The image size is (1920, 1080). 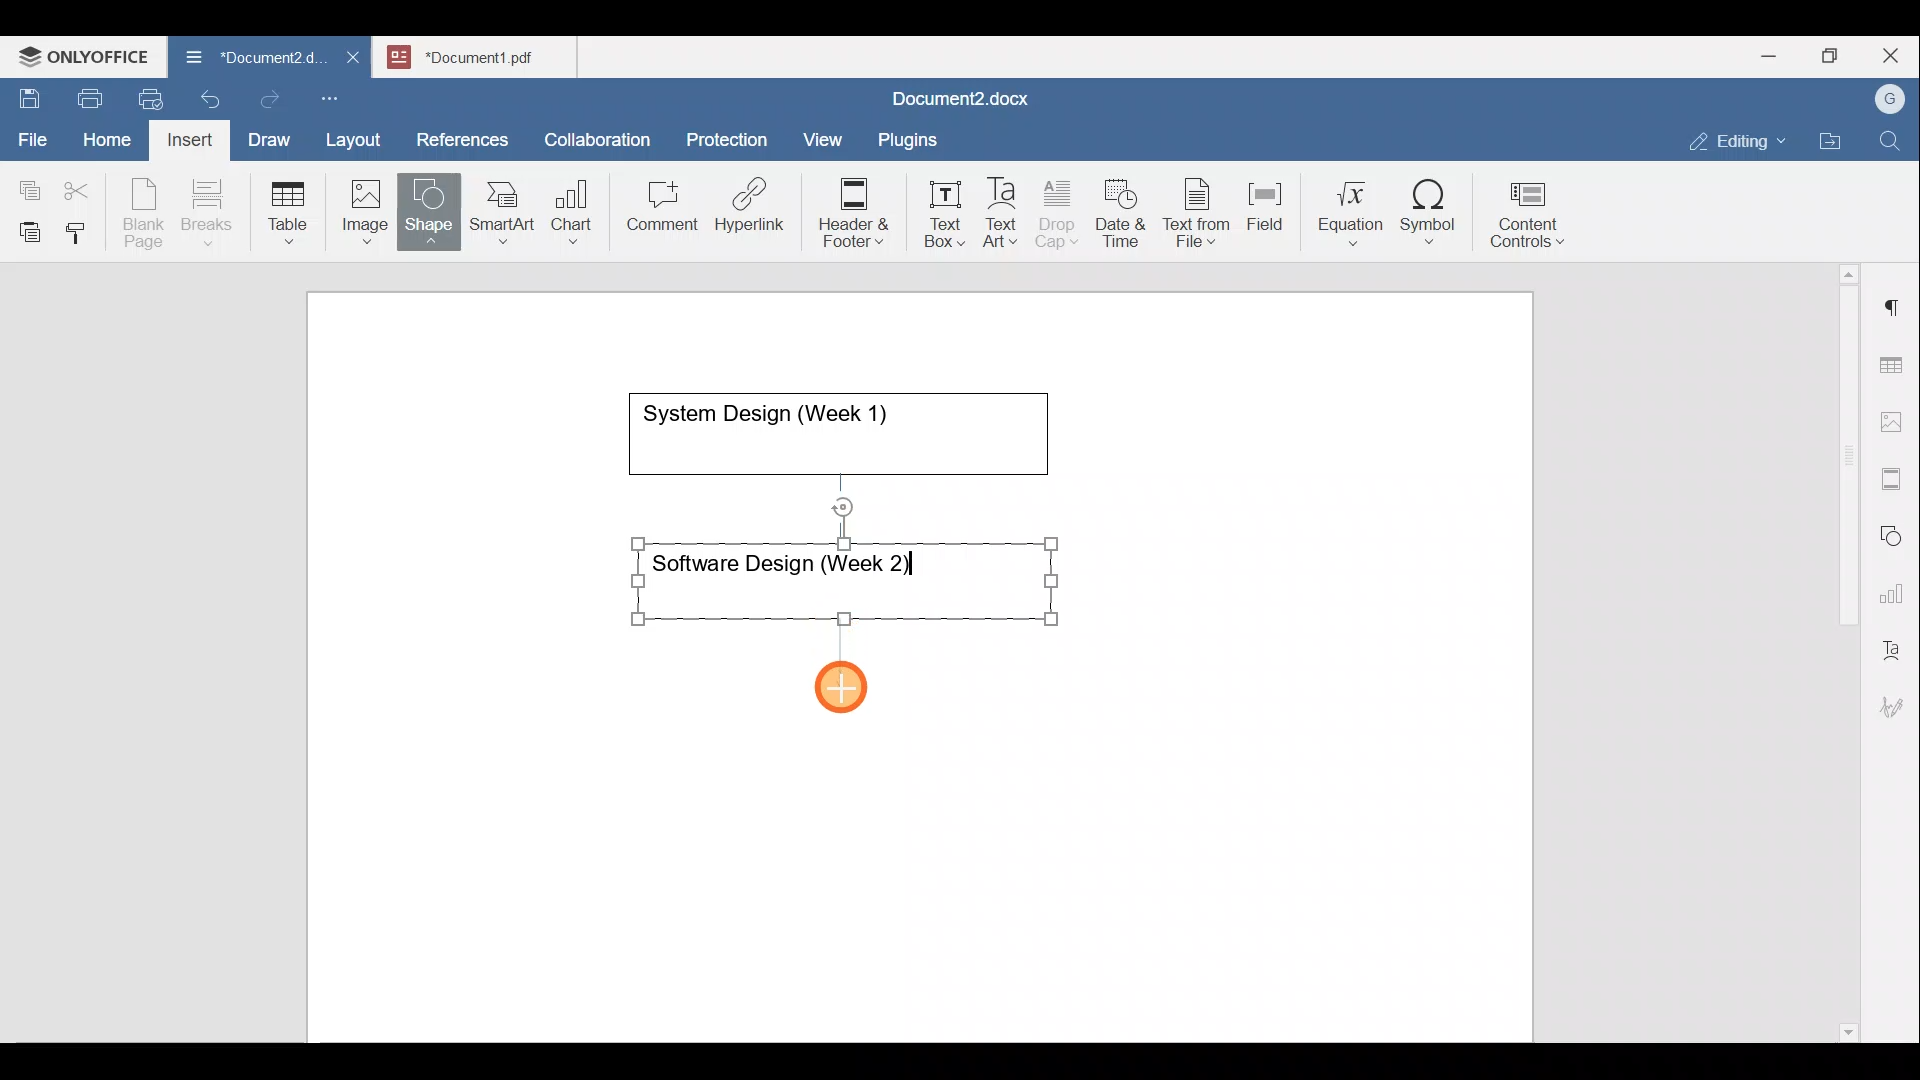 What do you see at coordinates (847, 211) in the screenshot?
I see `Header & footer` at bounding box center [847, 211].